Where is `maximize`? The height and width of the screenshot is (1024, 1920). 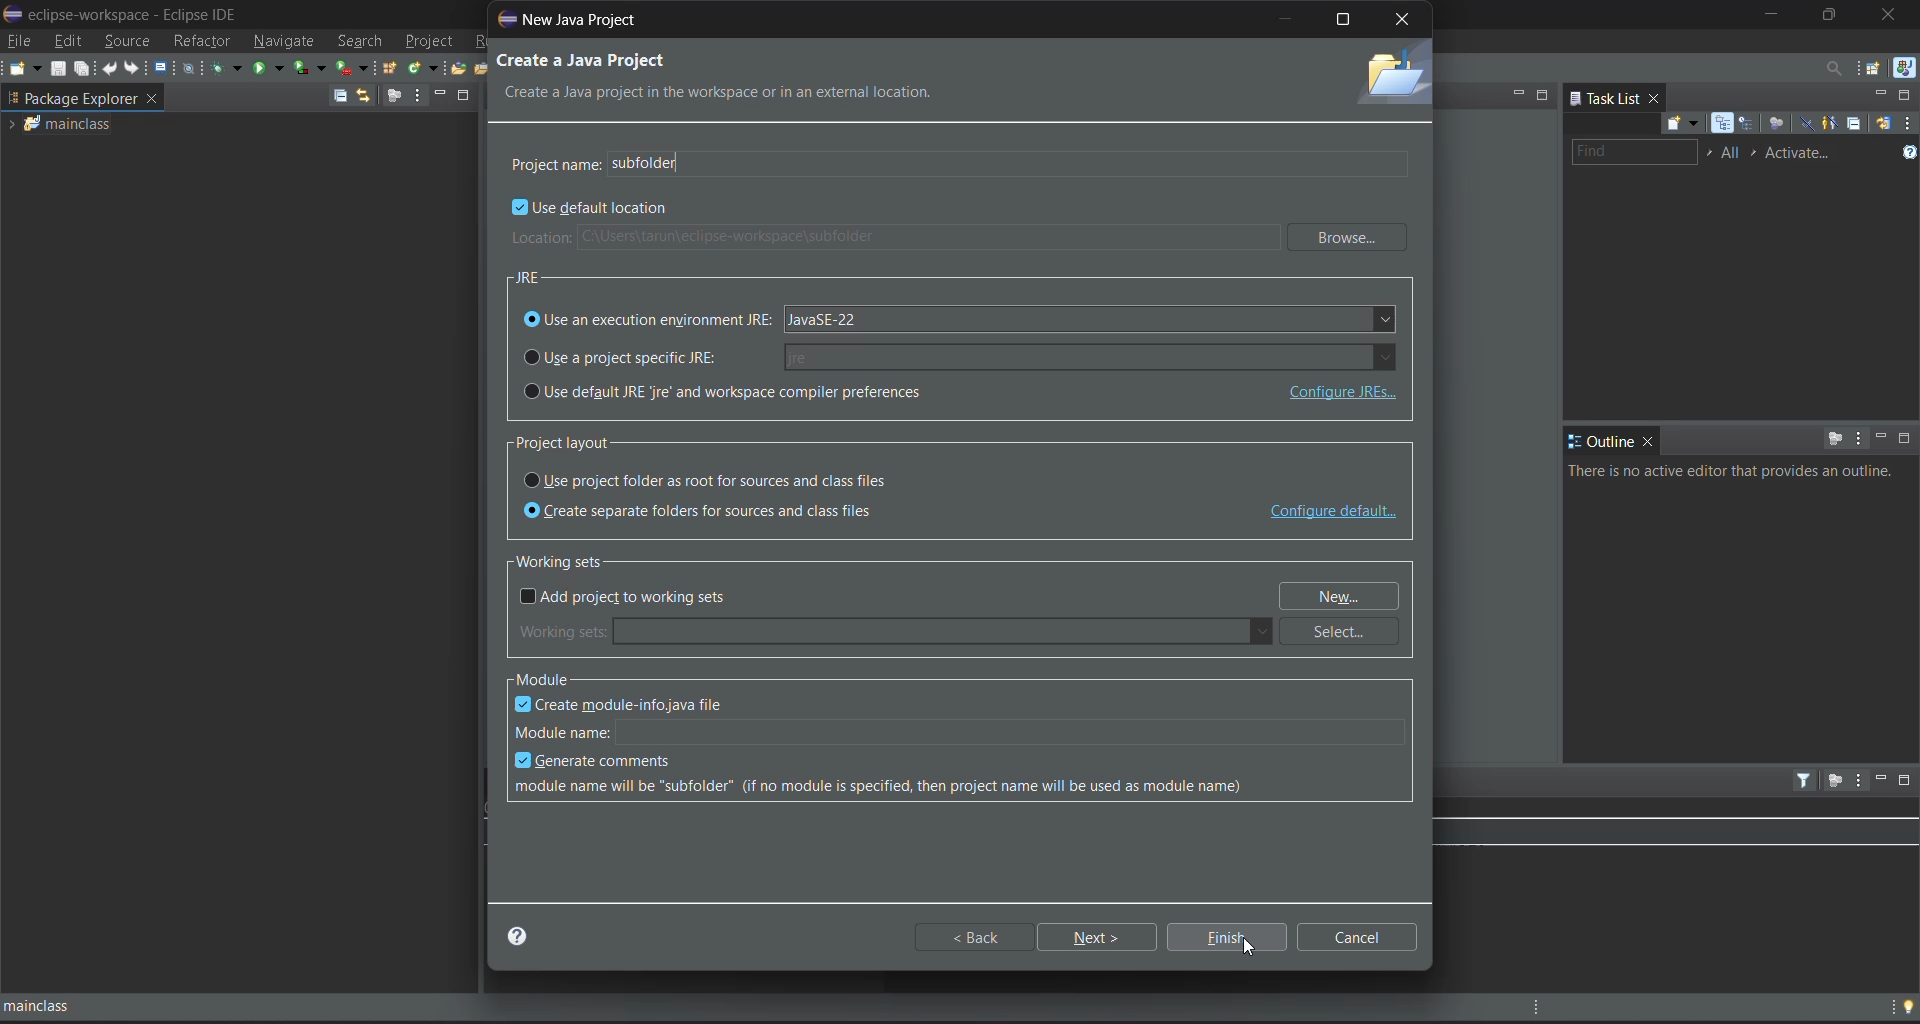
maximize is located at coordinates (1544, 93).